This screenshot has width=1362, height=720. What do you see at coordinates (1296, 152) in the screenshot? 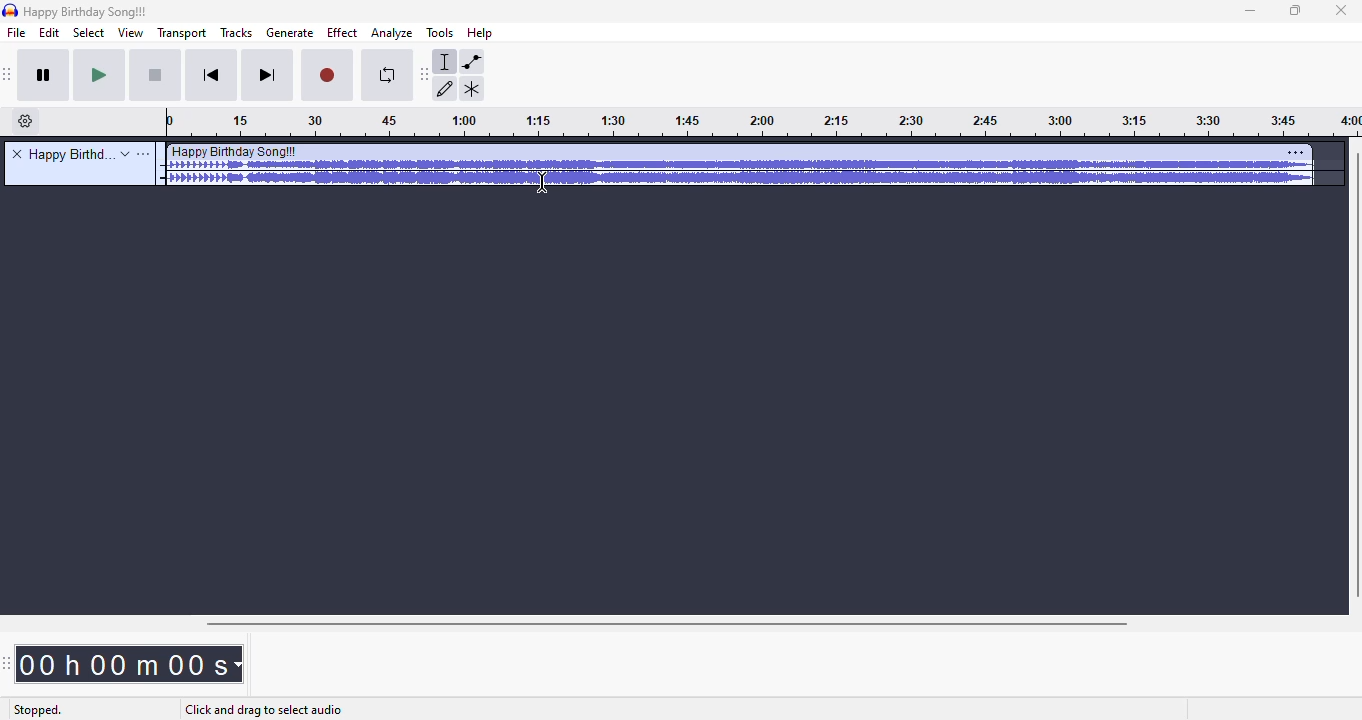
I see `settings` at bounding box center [1296, 152].